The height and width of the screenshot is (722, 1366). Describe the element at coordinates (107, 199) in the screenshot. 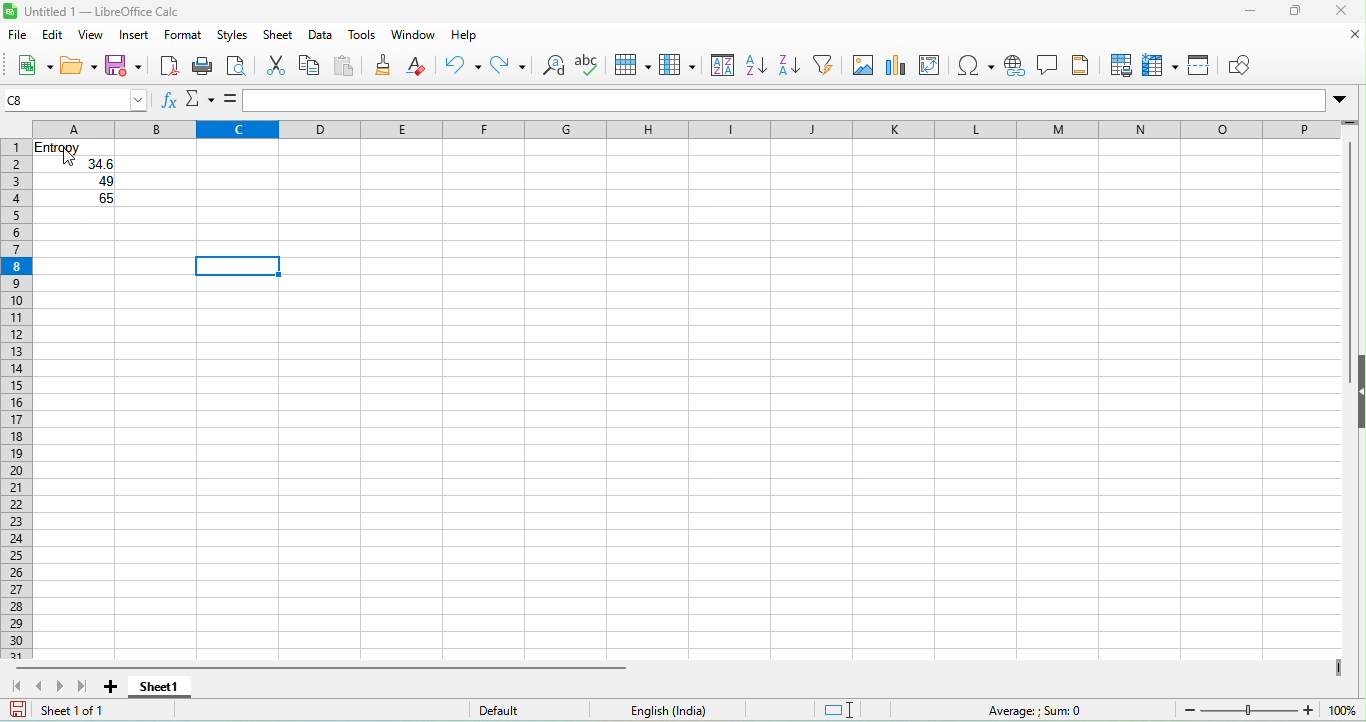

I see `65` at that location.